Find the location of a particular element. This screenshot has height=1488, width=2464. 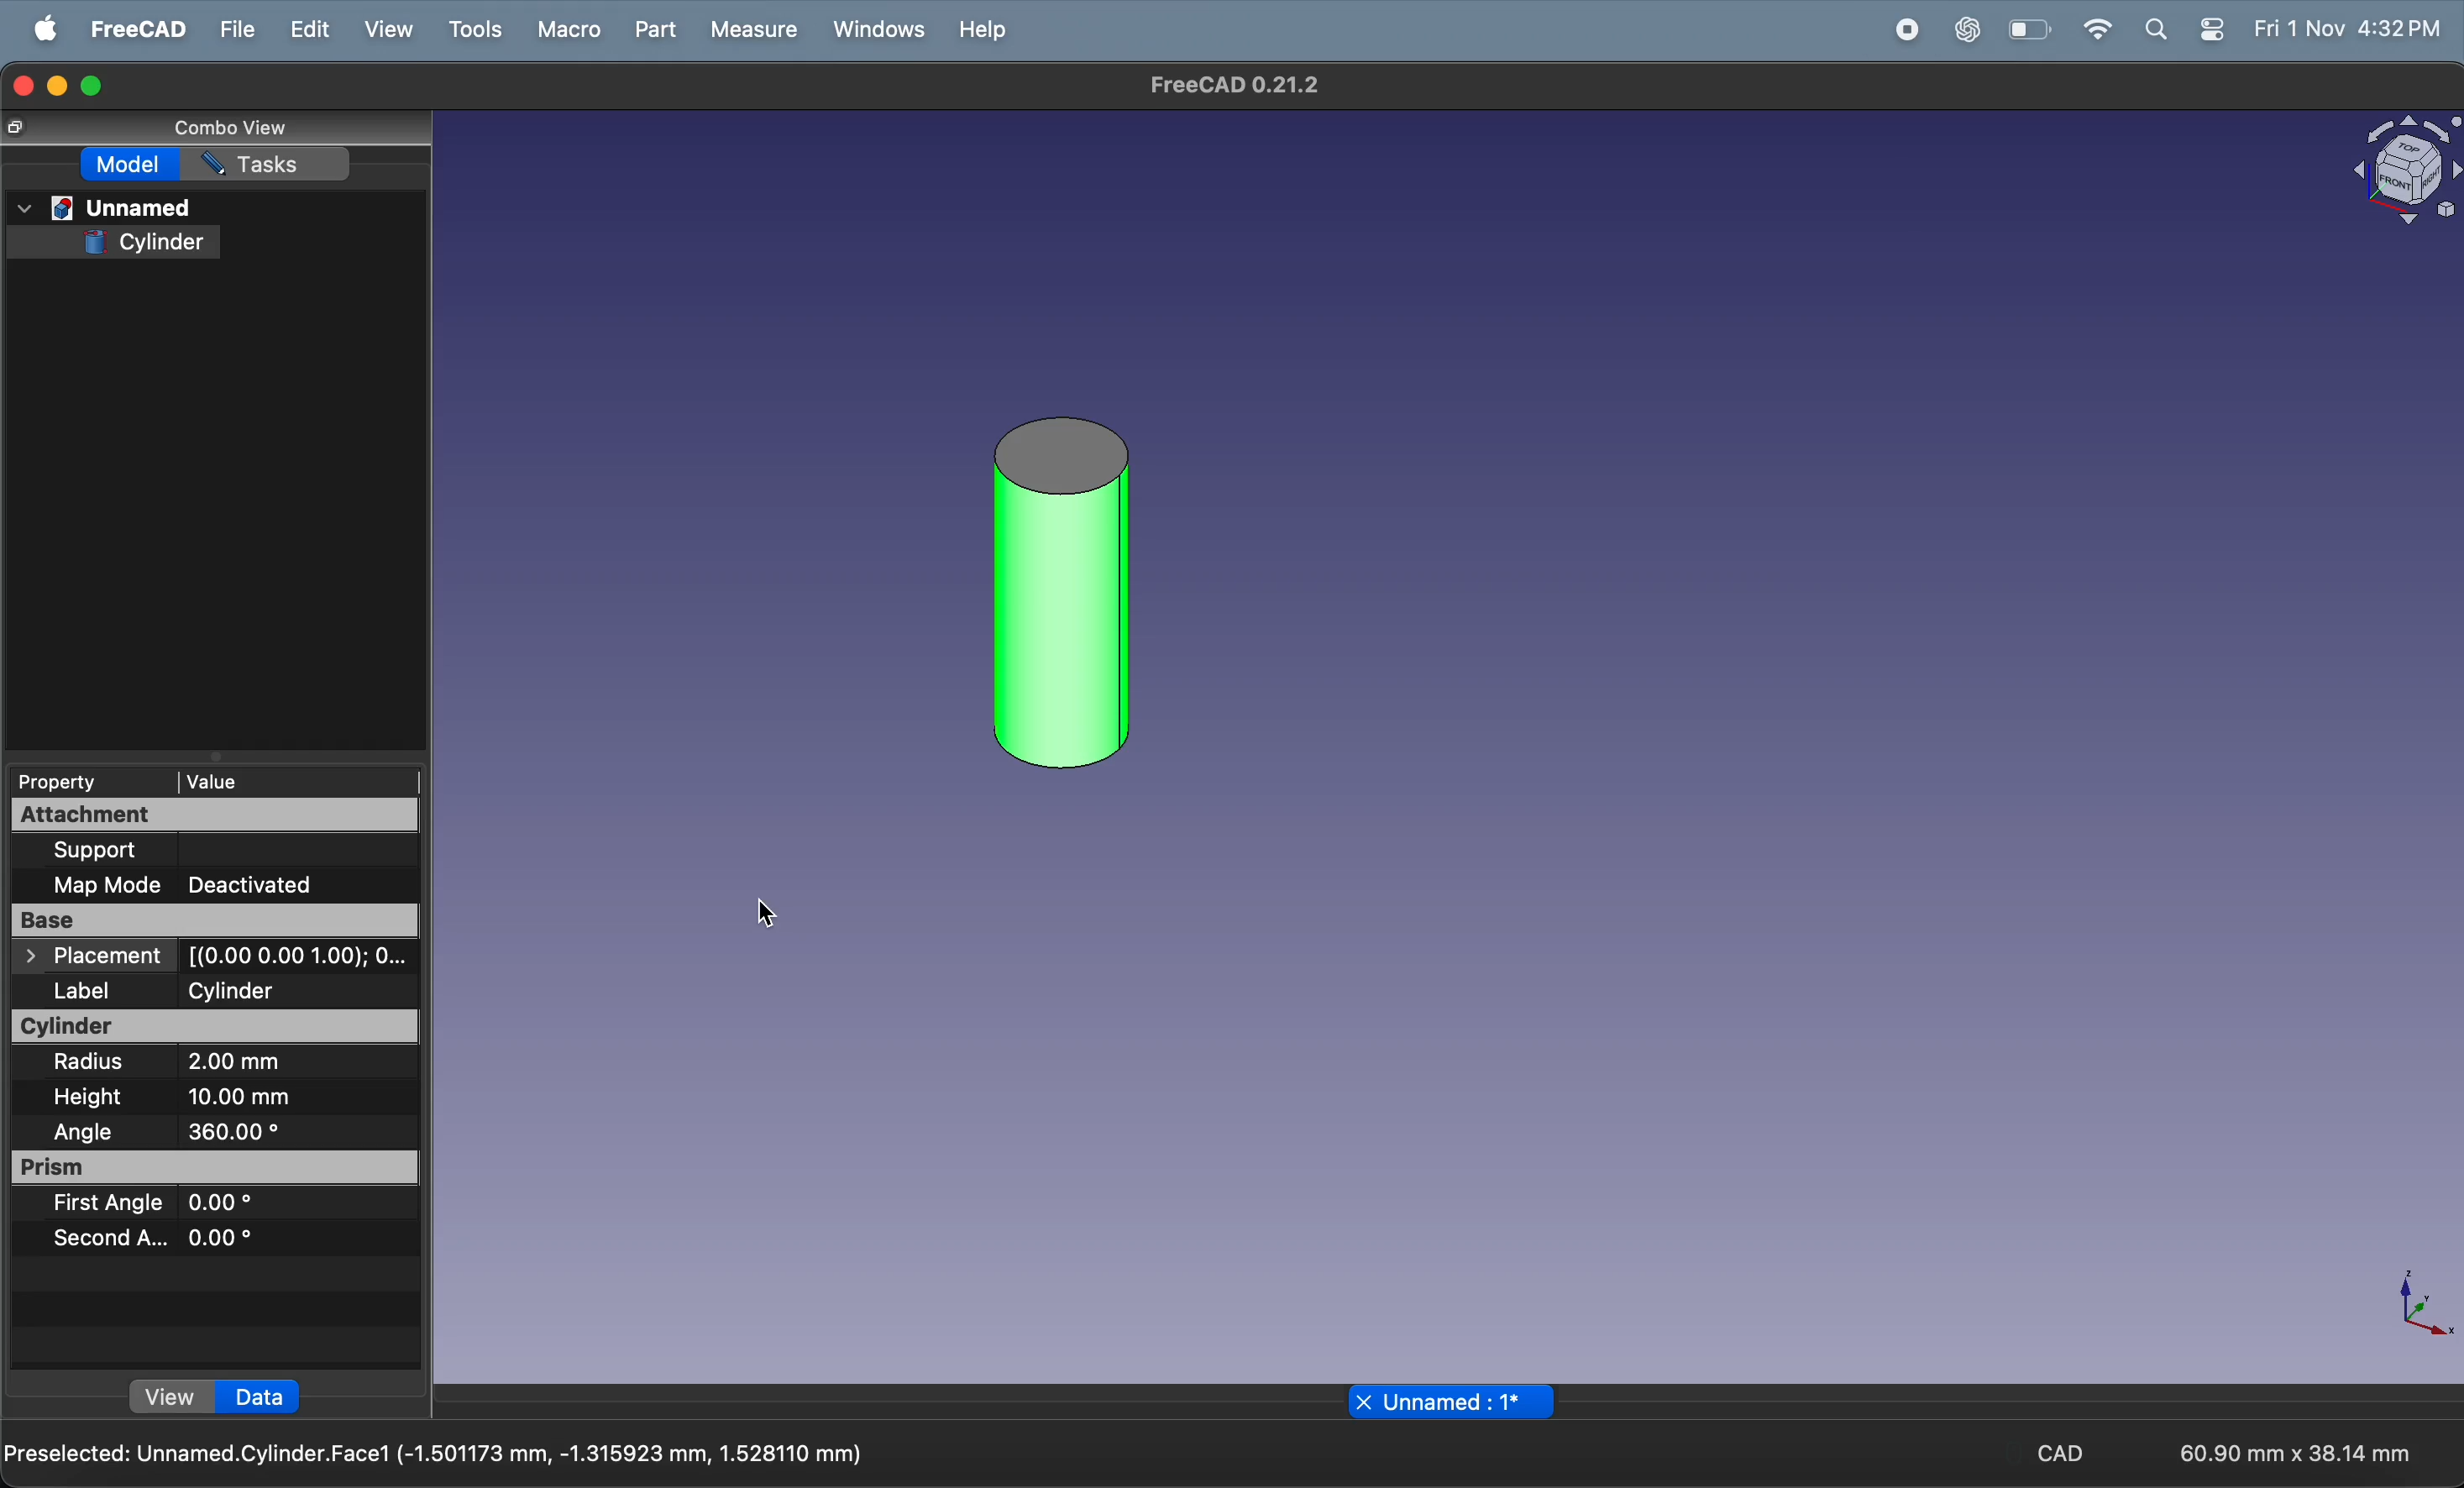

CAD is located at coordinates (2047, 1451).